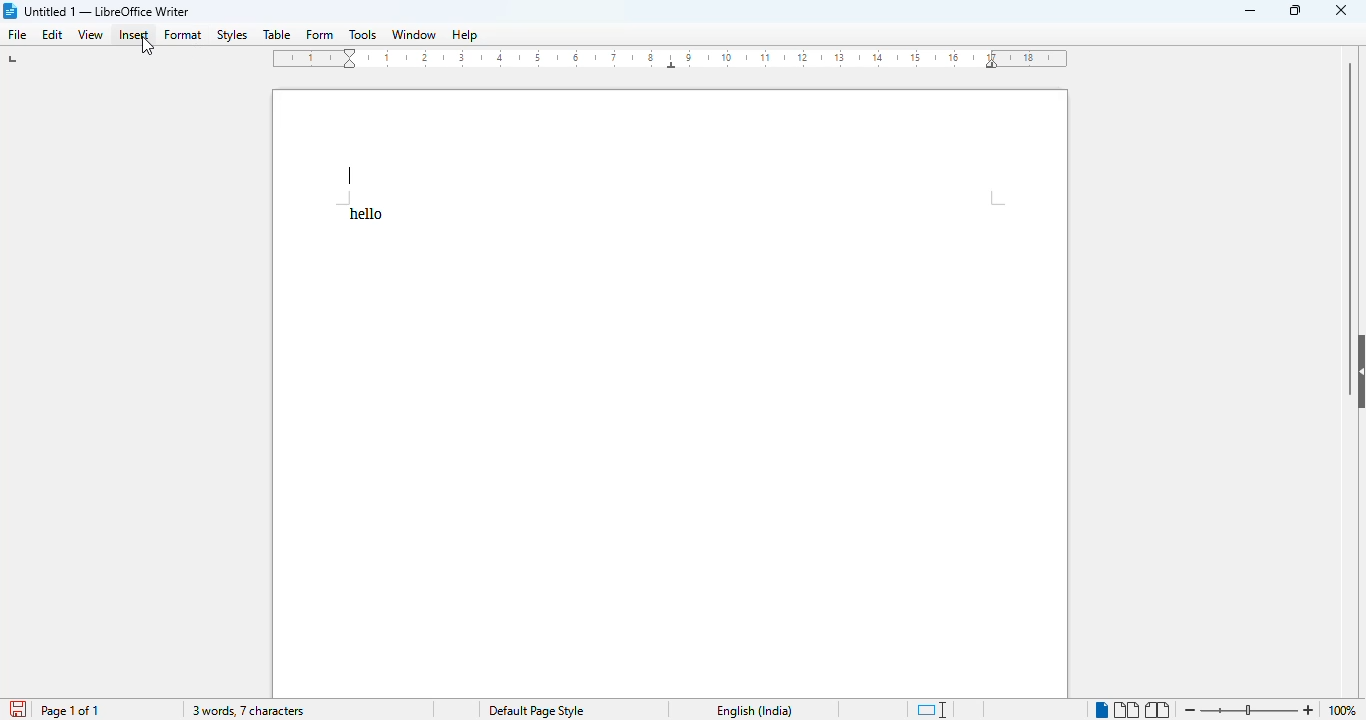 The image size is (1366, 720). Describe the element at coordinates (1297, 11) in the screenshot. I see `maximize` at that location.